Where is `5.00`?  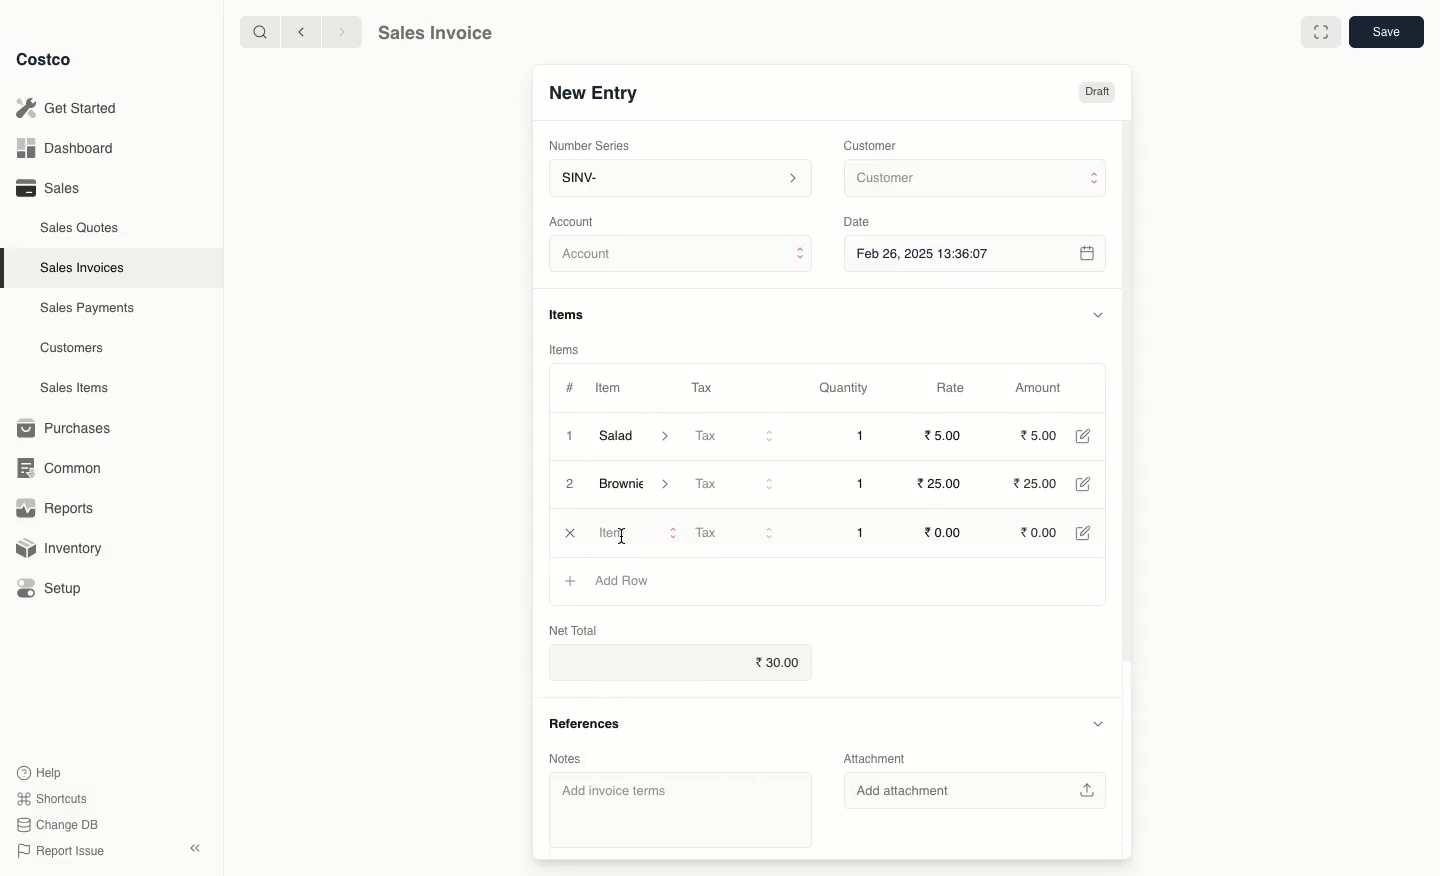
5.00 is located at coordinates (946, 435).